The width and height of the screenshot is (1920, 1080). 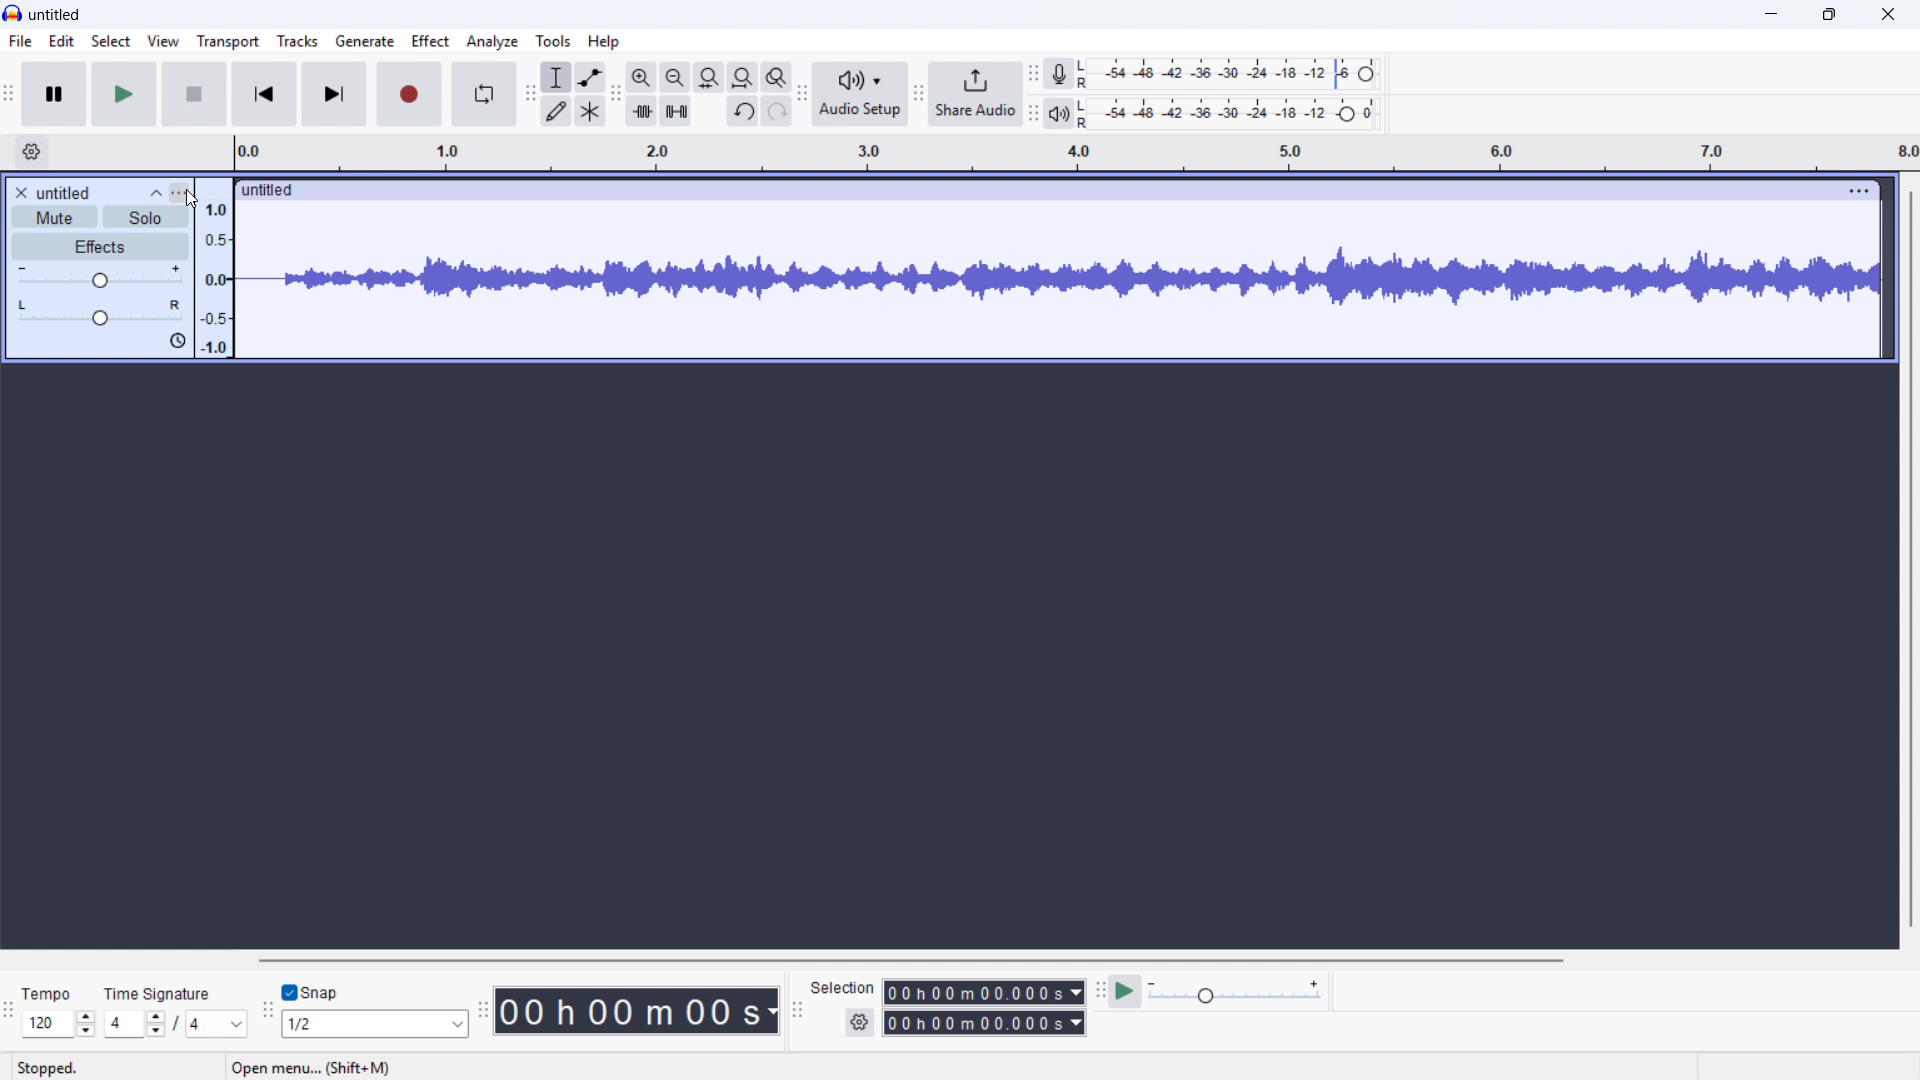 I want to click on Cursor , so click(x=191, y=201).